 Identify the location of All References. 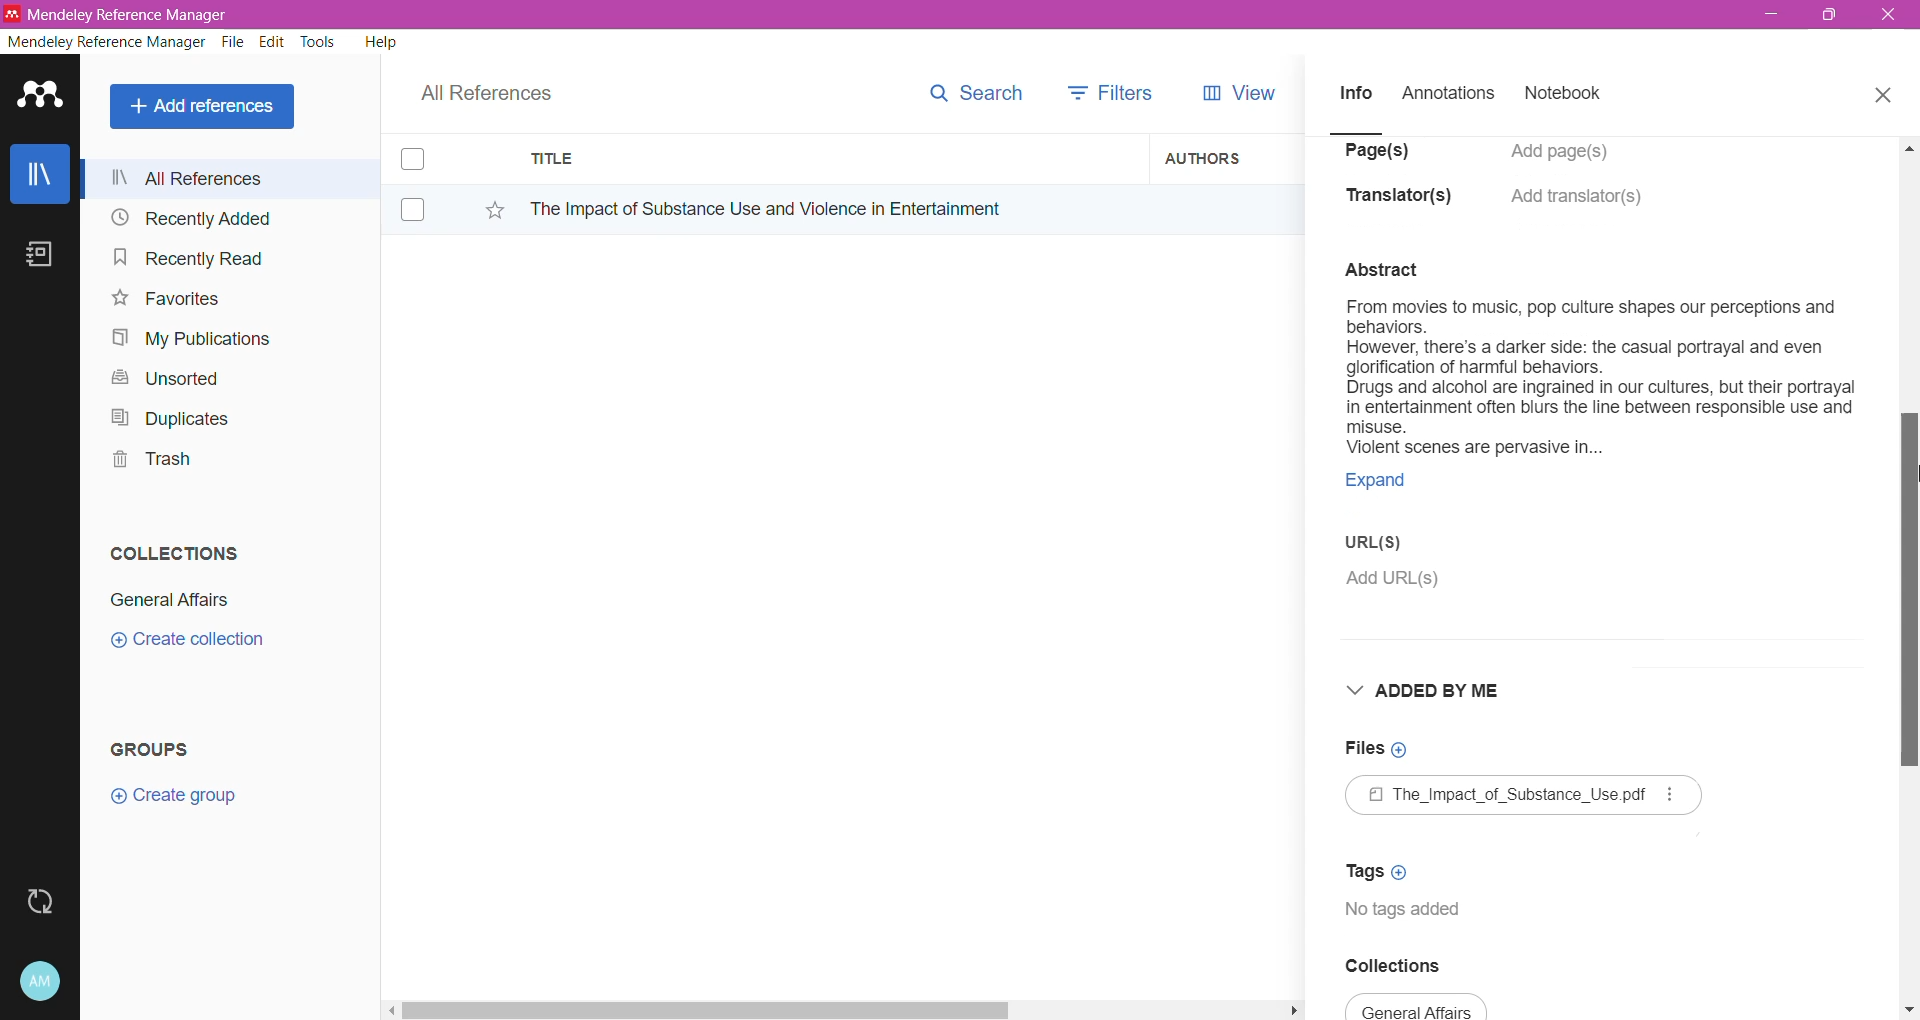
(235, 178).